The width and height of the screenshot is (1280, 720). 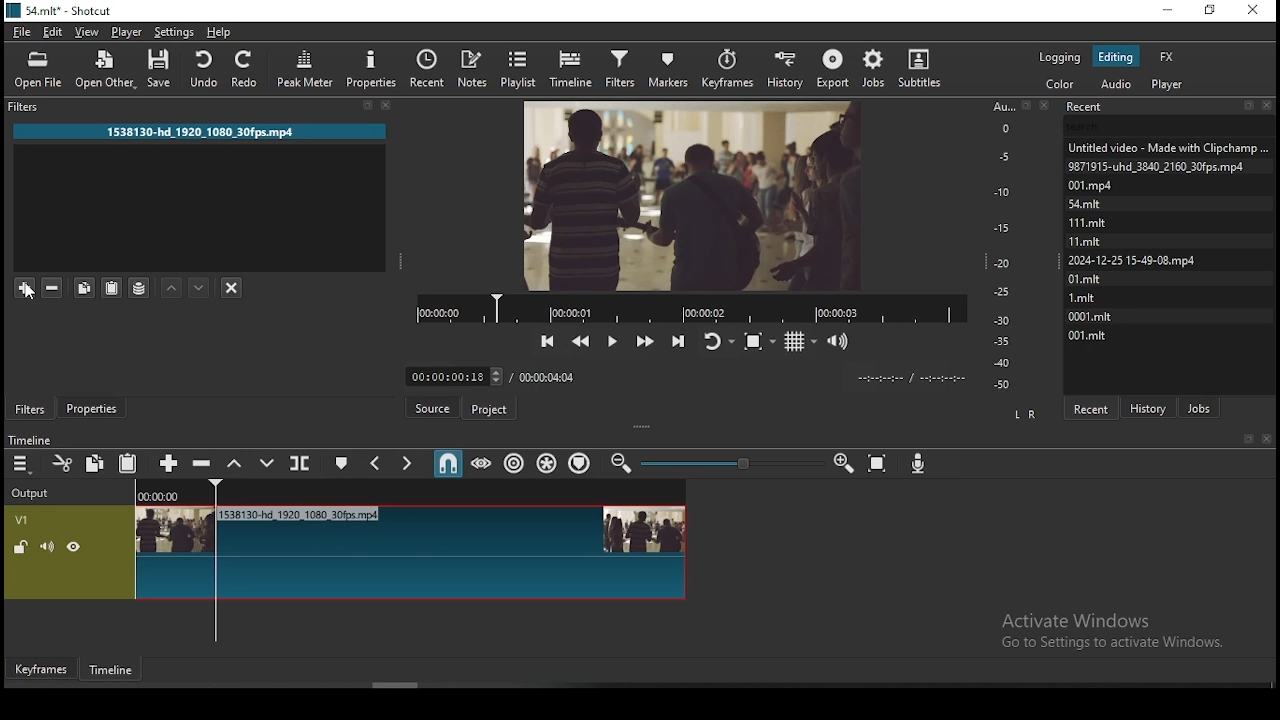 What do you see at coordinates (1200, 407) in the screenshot?
I see `jobs` at bounding box center [1200, 407].